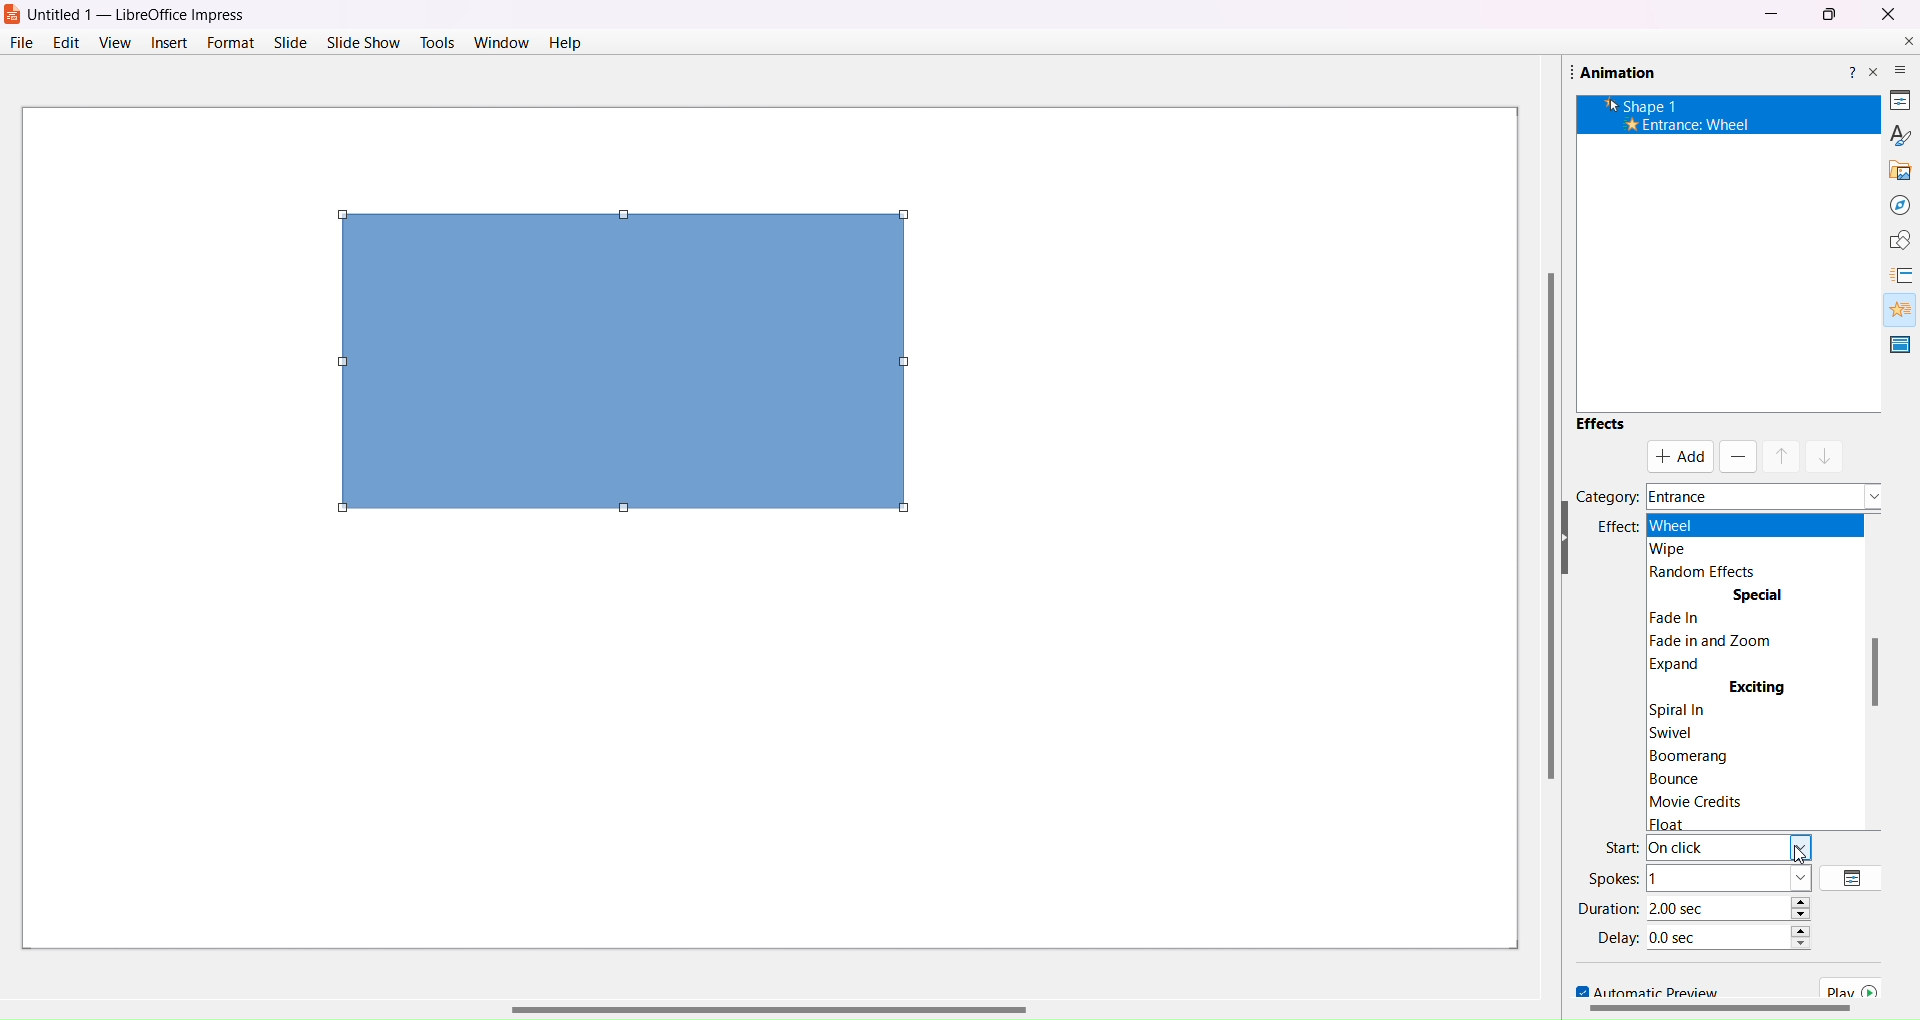  I want to click on Types of start, so click(1739, 848).